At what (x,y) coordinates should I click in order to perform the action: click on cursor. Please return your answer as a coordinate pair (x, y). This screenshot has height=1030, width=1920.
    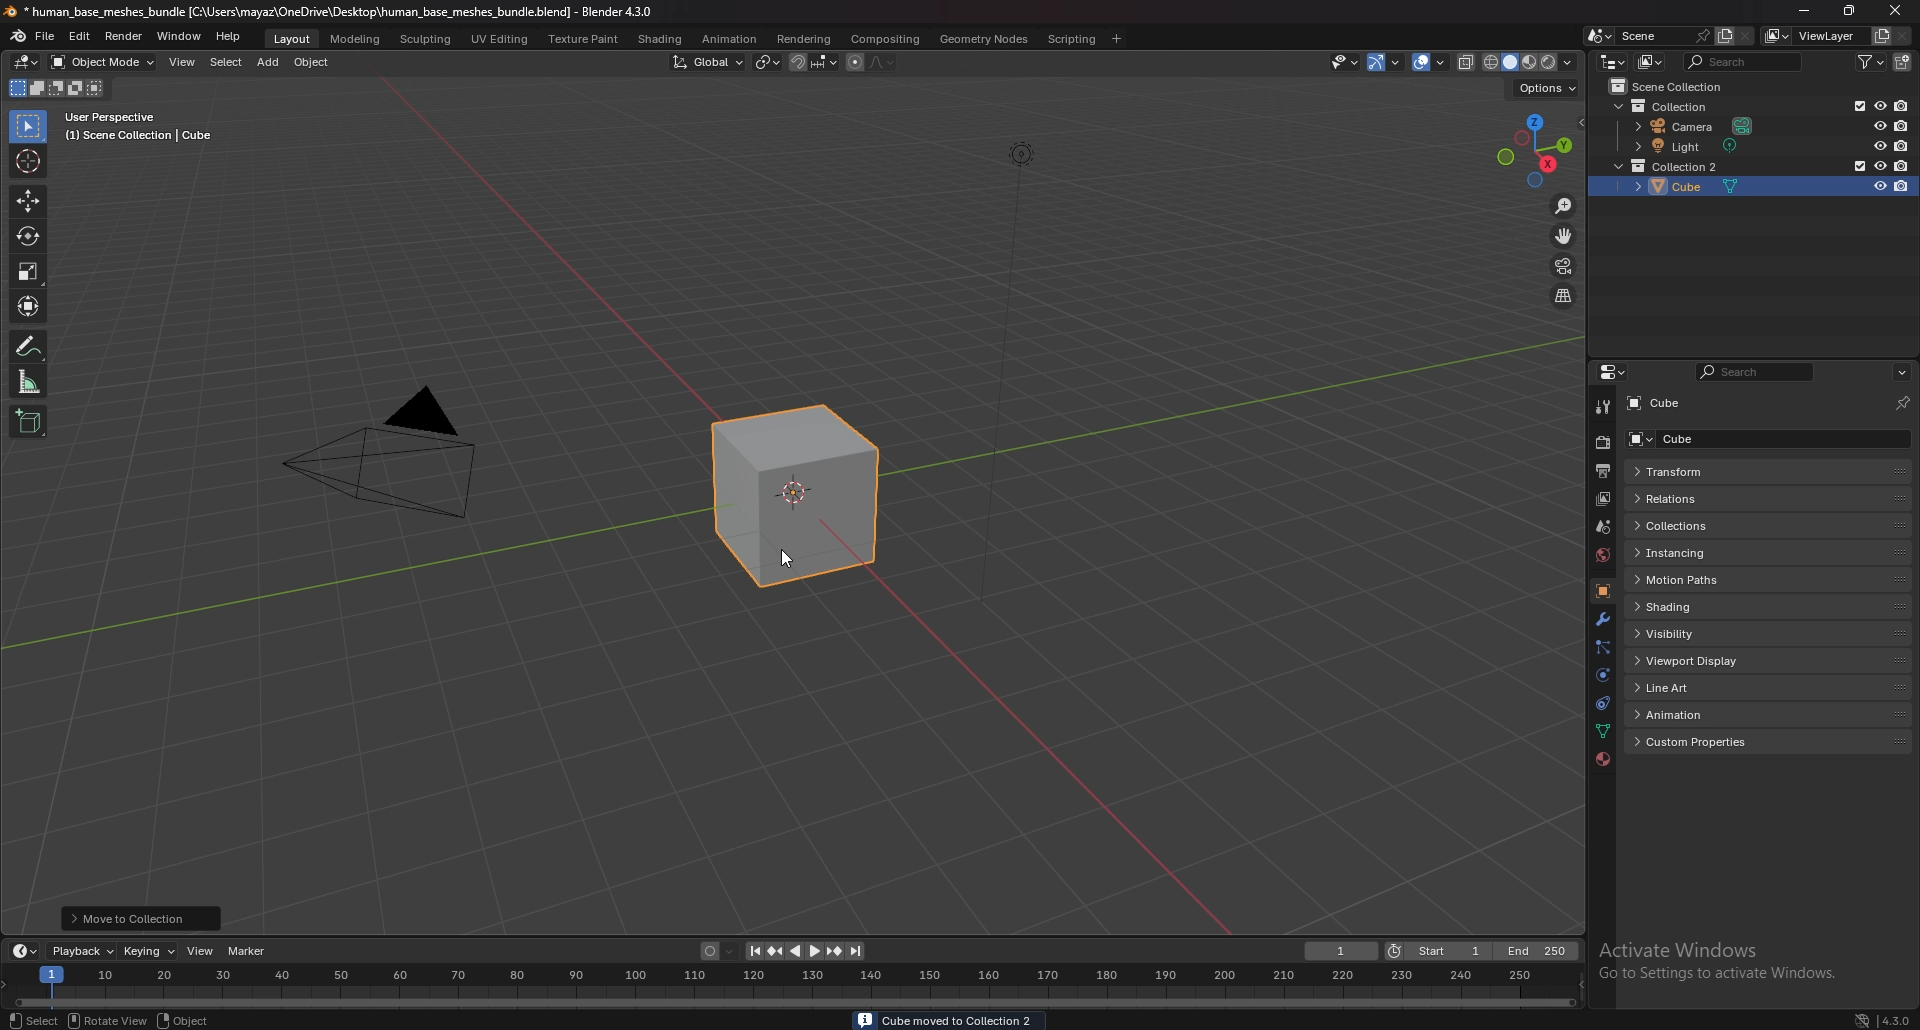
    Looking at the image, I should click on (28, 161).